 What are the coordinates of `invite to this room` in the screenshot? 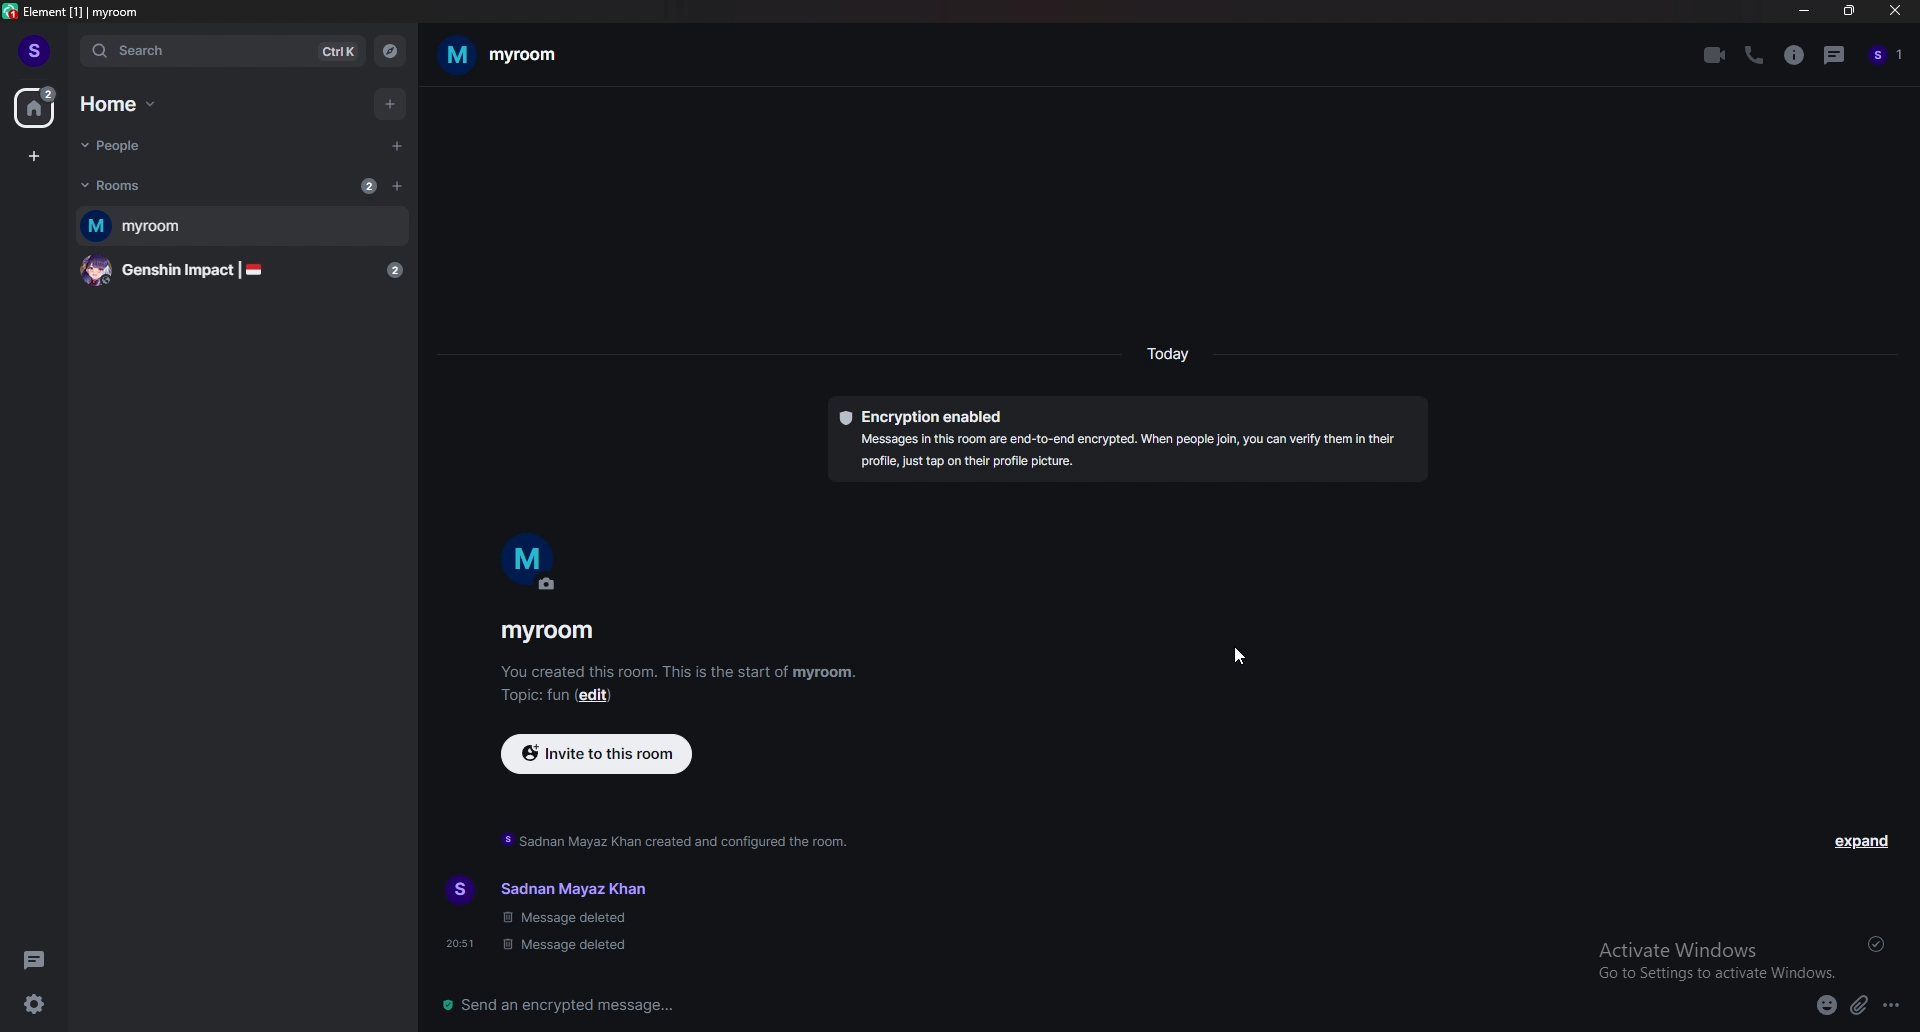 It's located at (599, 754).